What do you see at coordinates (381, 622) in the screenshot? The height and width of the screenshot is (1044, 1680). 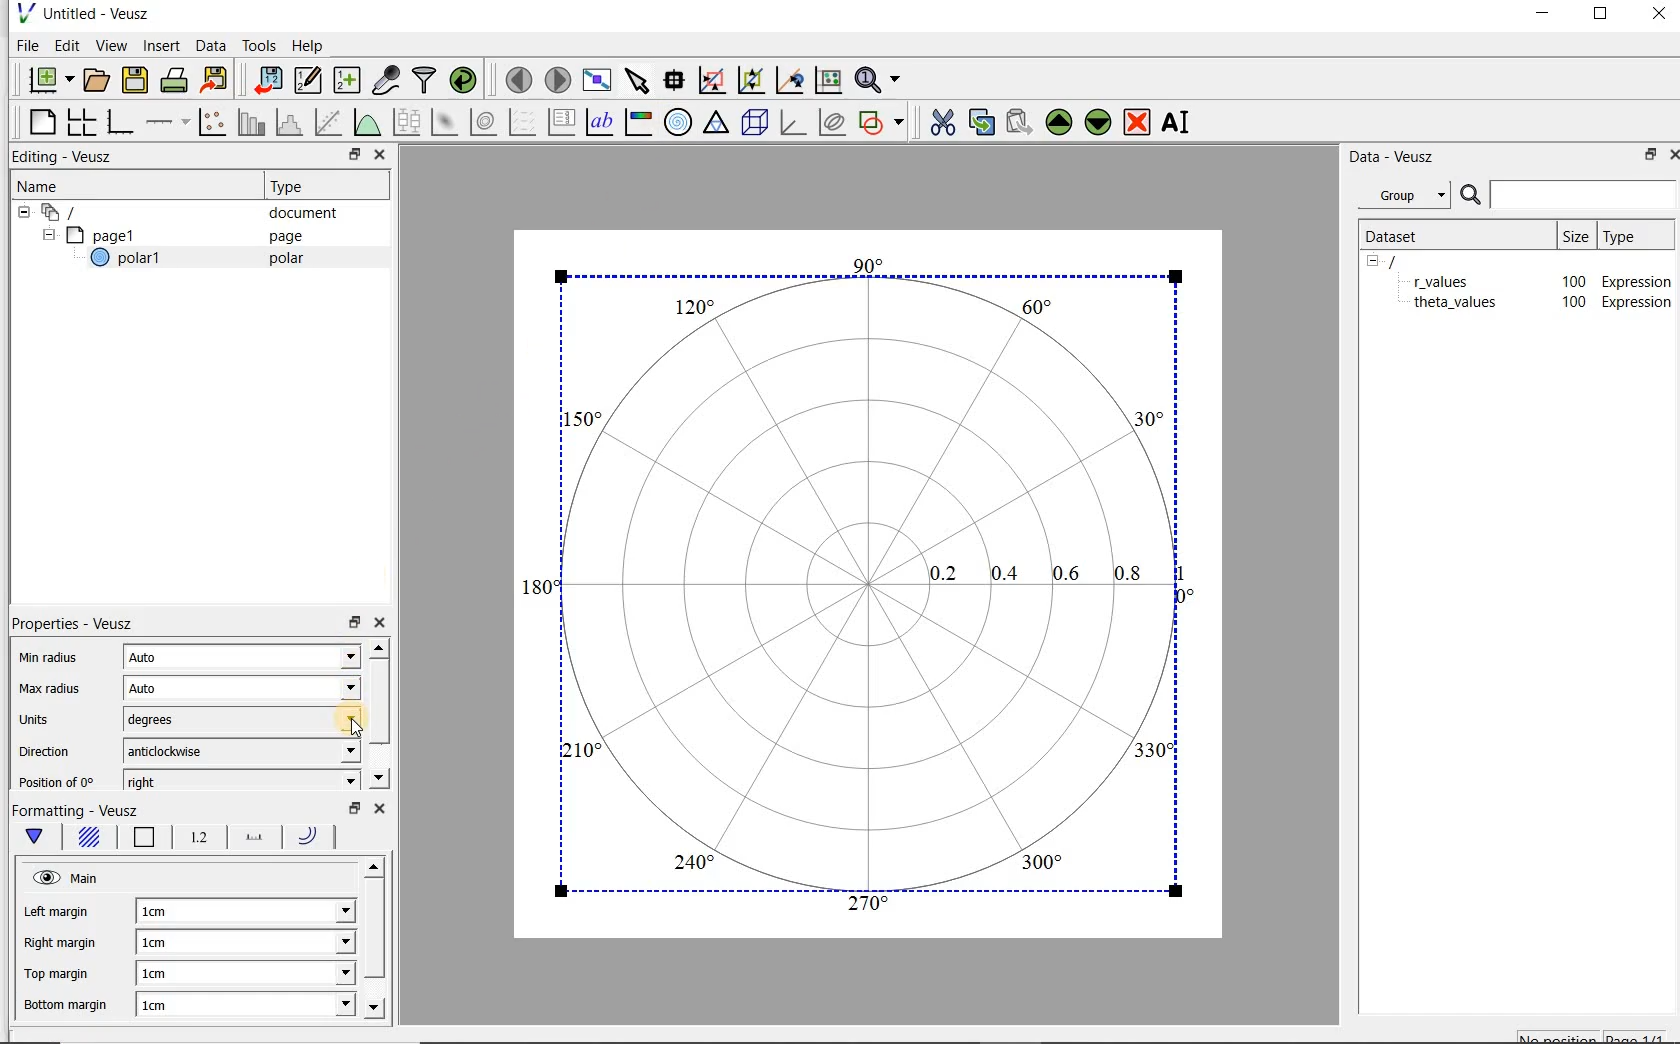 I see `close` at bounding box center [381, 622].